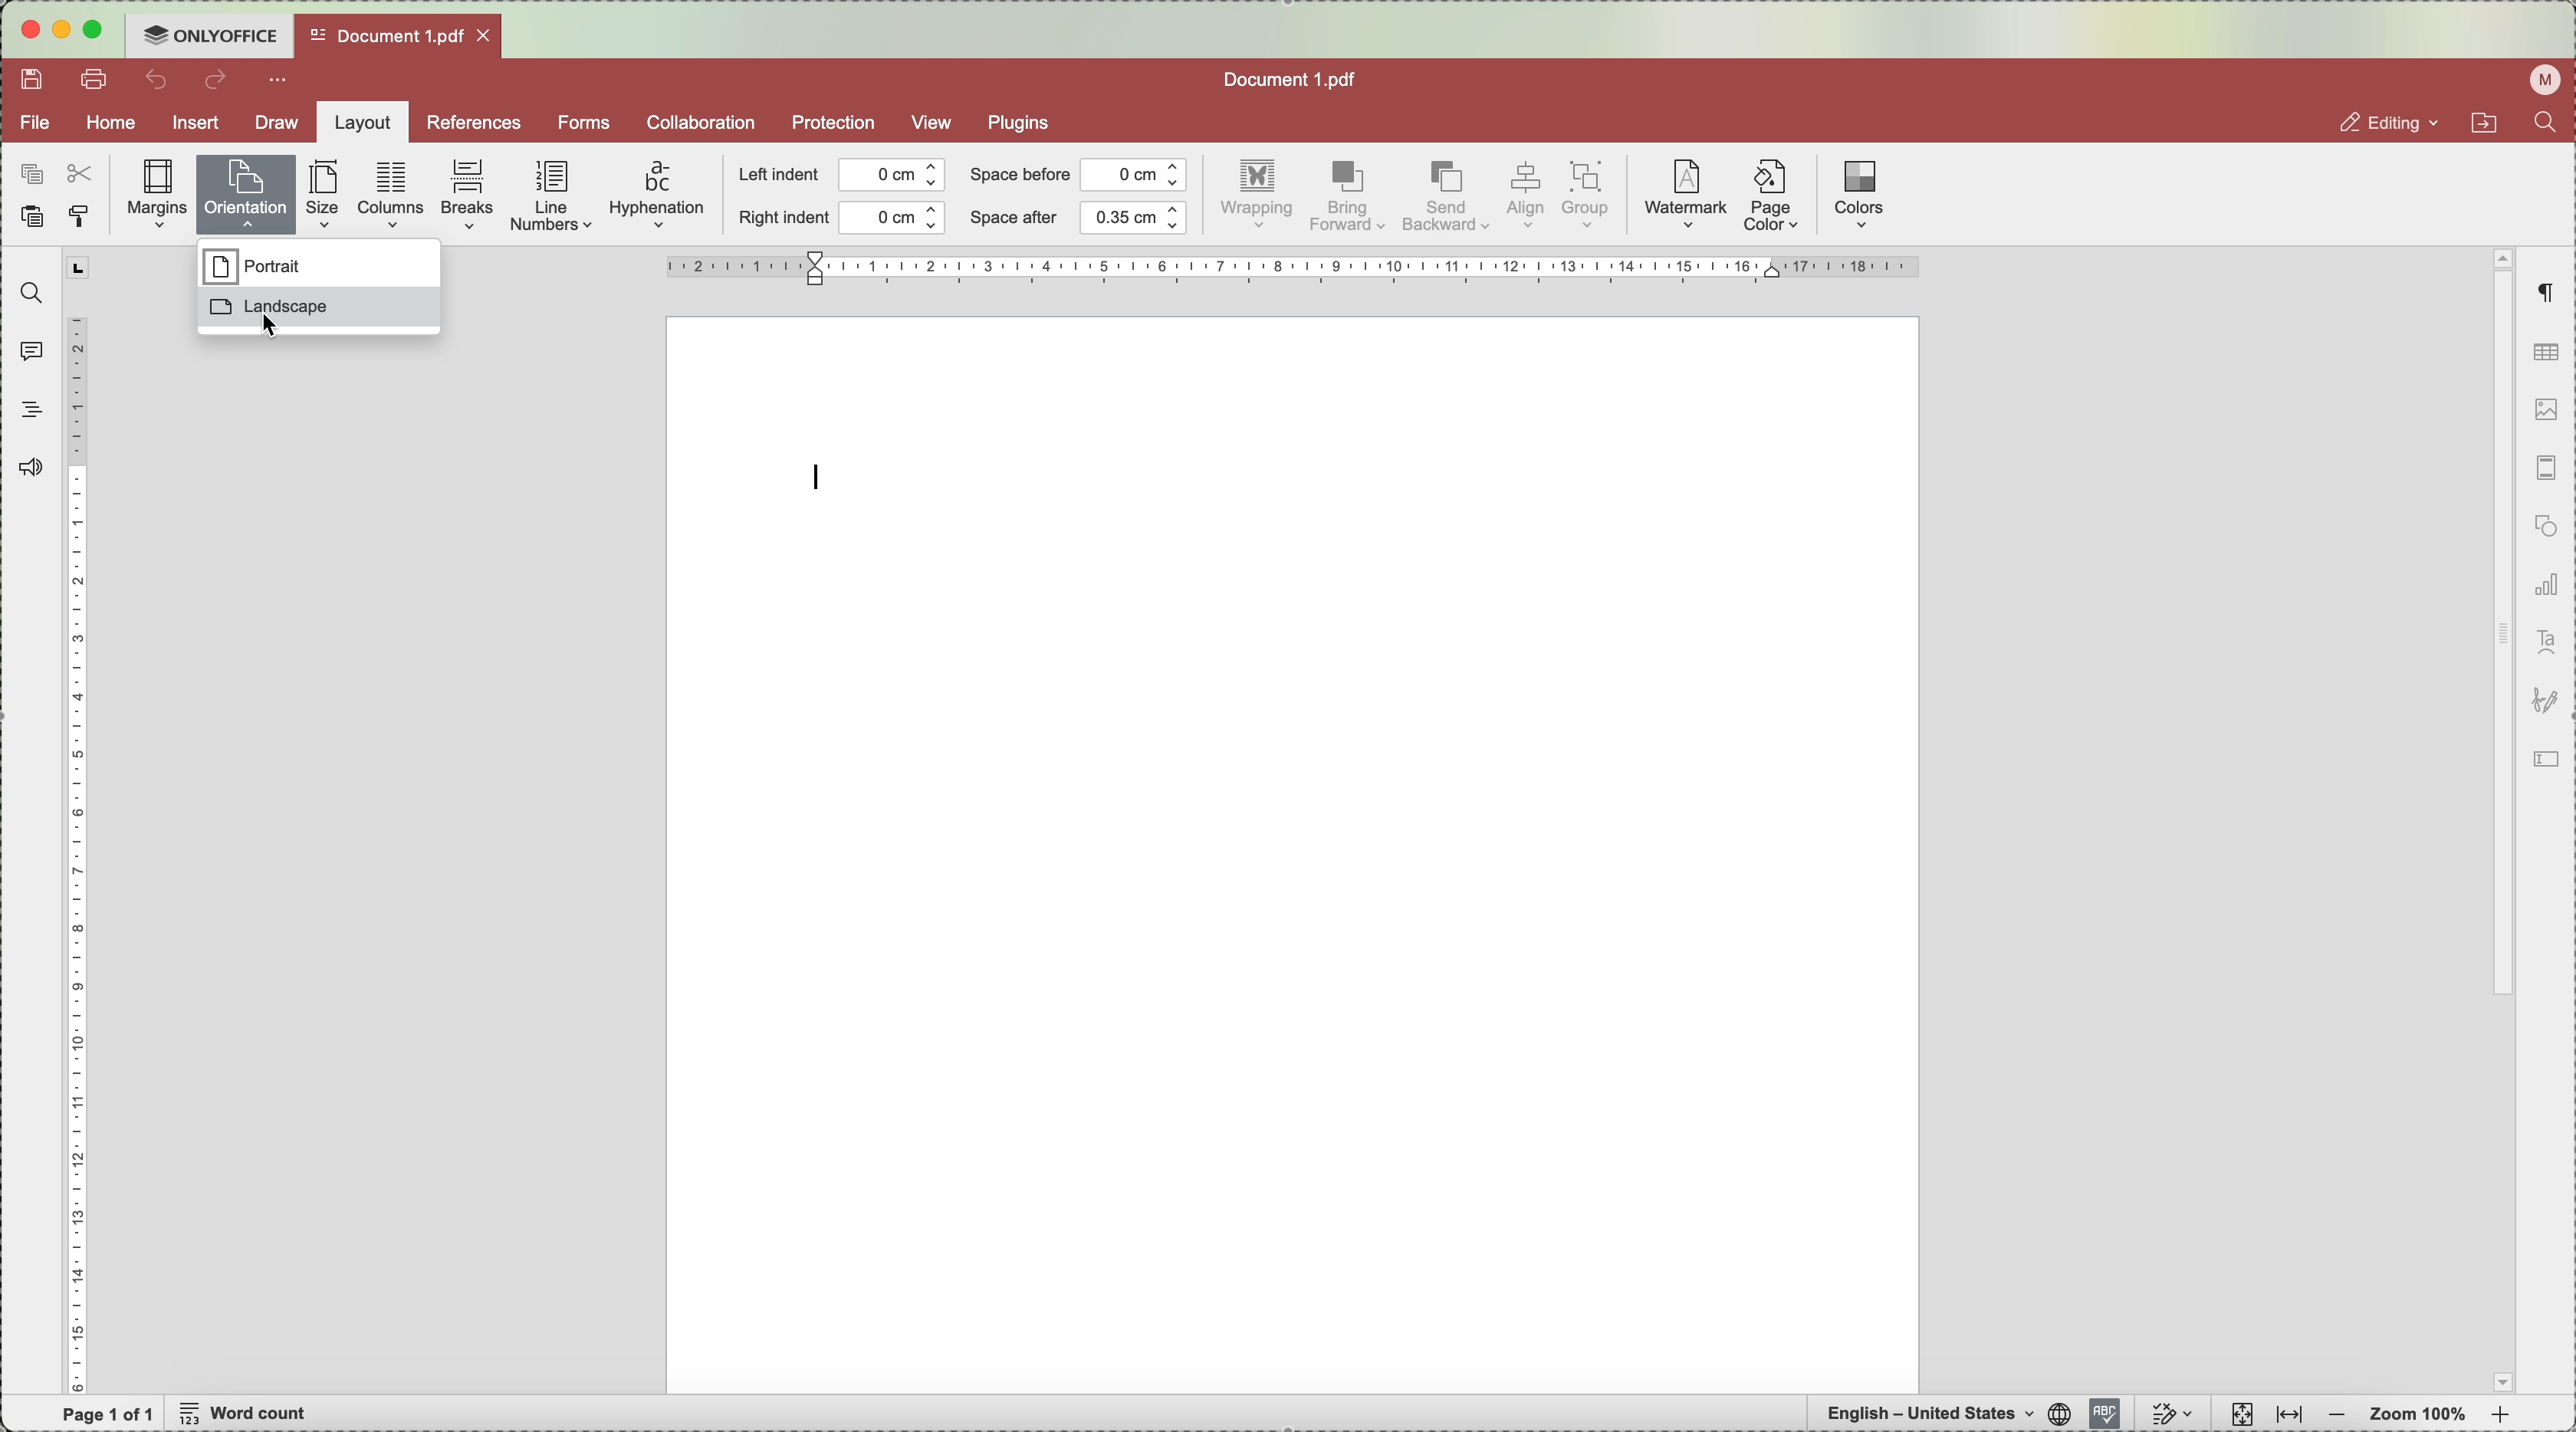 This screenshot has width=2576, height=1432. I want to click on cut, so click(84, 171).